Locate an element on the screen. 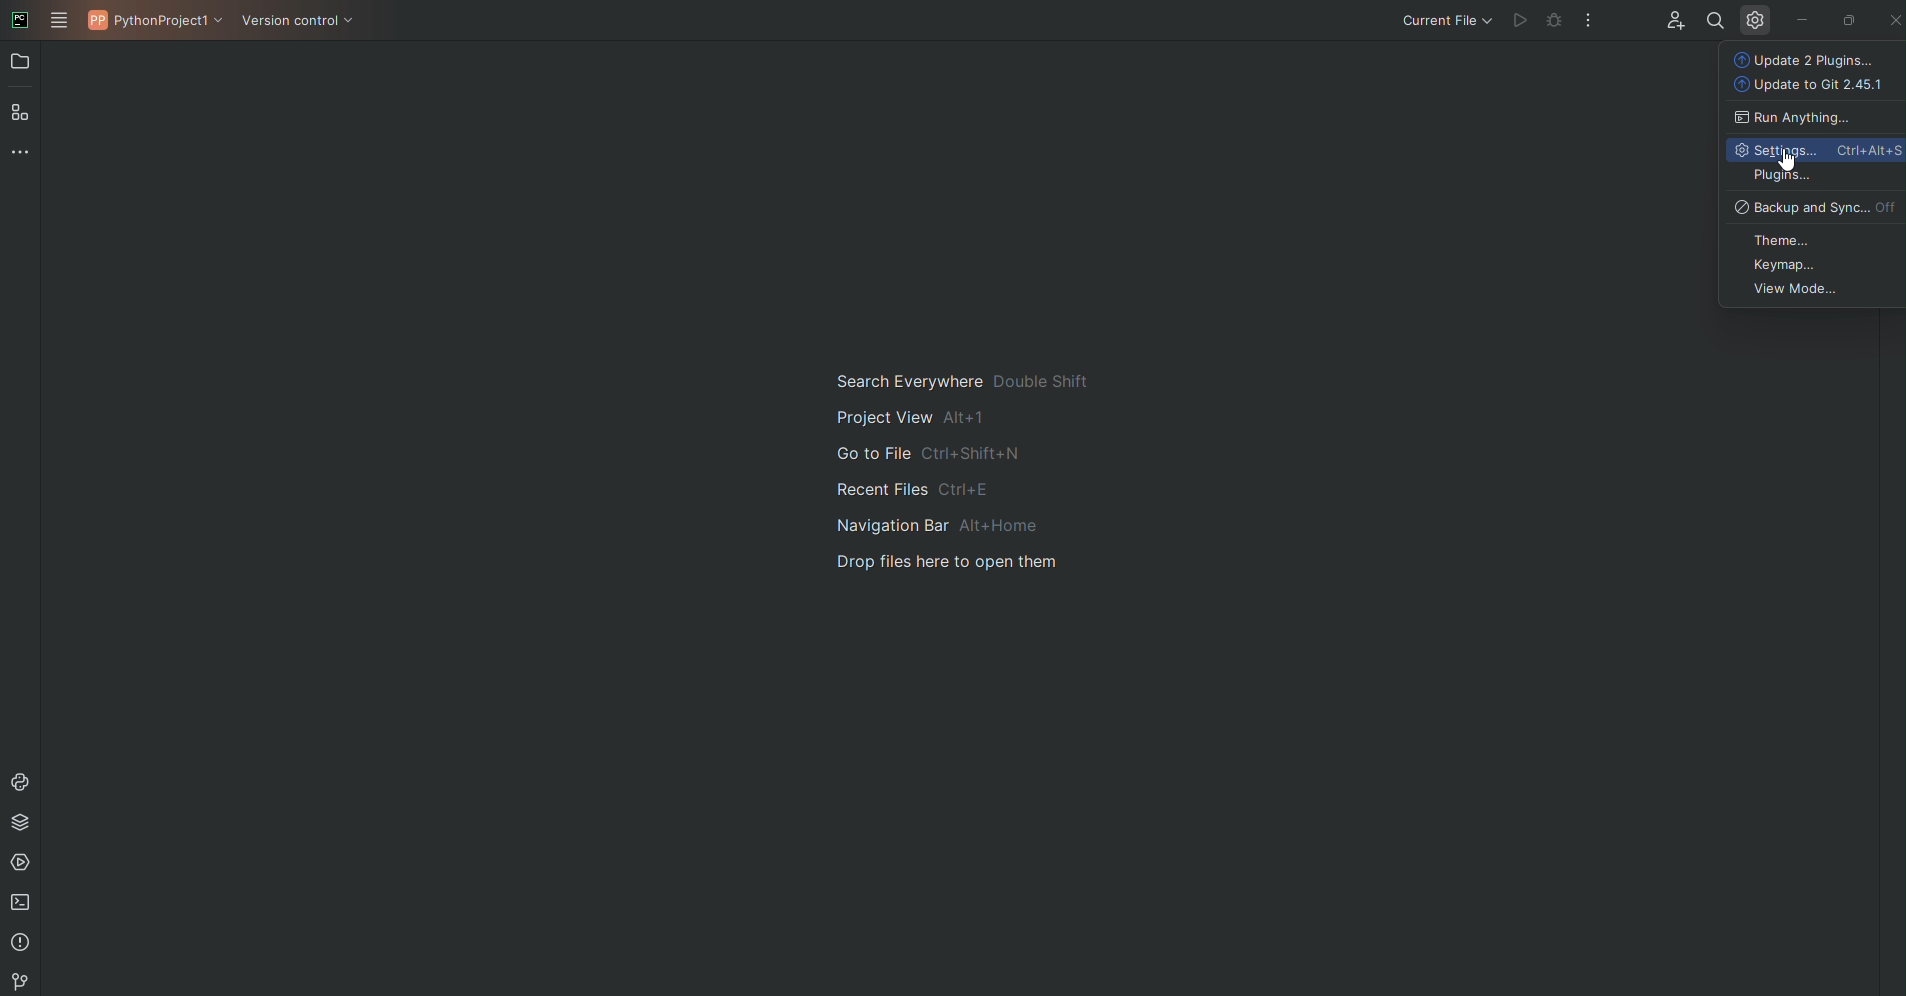 Image resolution: width=1906 pixels, height=996 pixels. Version Control is located at coordinates (304, 27).